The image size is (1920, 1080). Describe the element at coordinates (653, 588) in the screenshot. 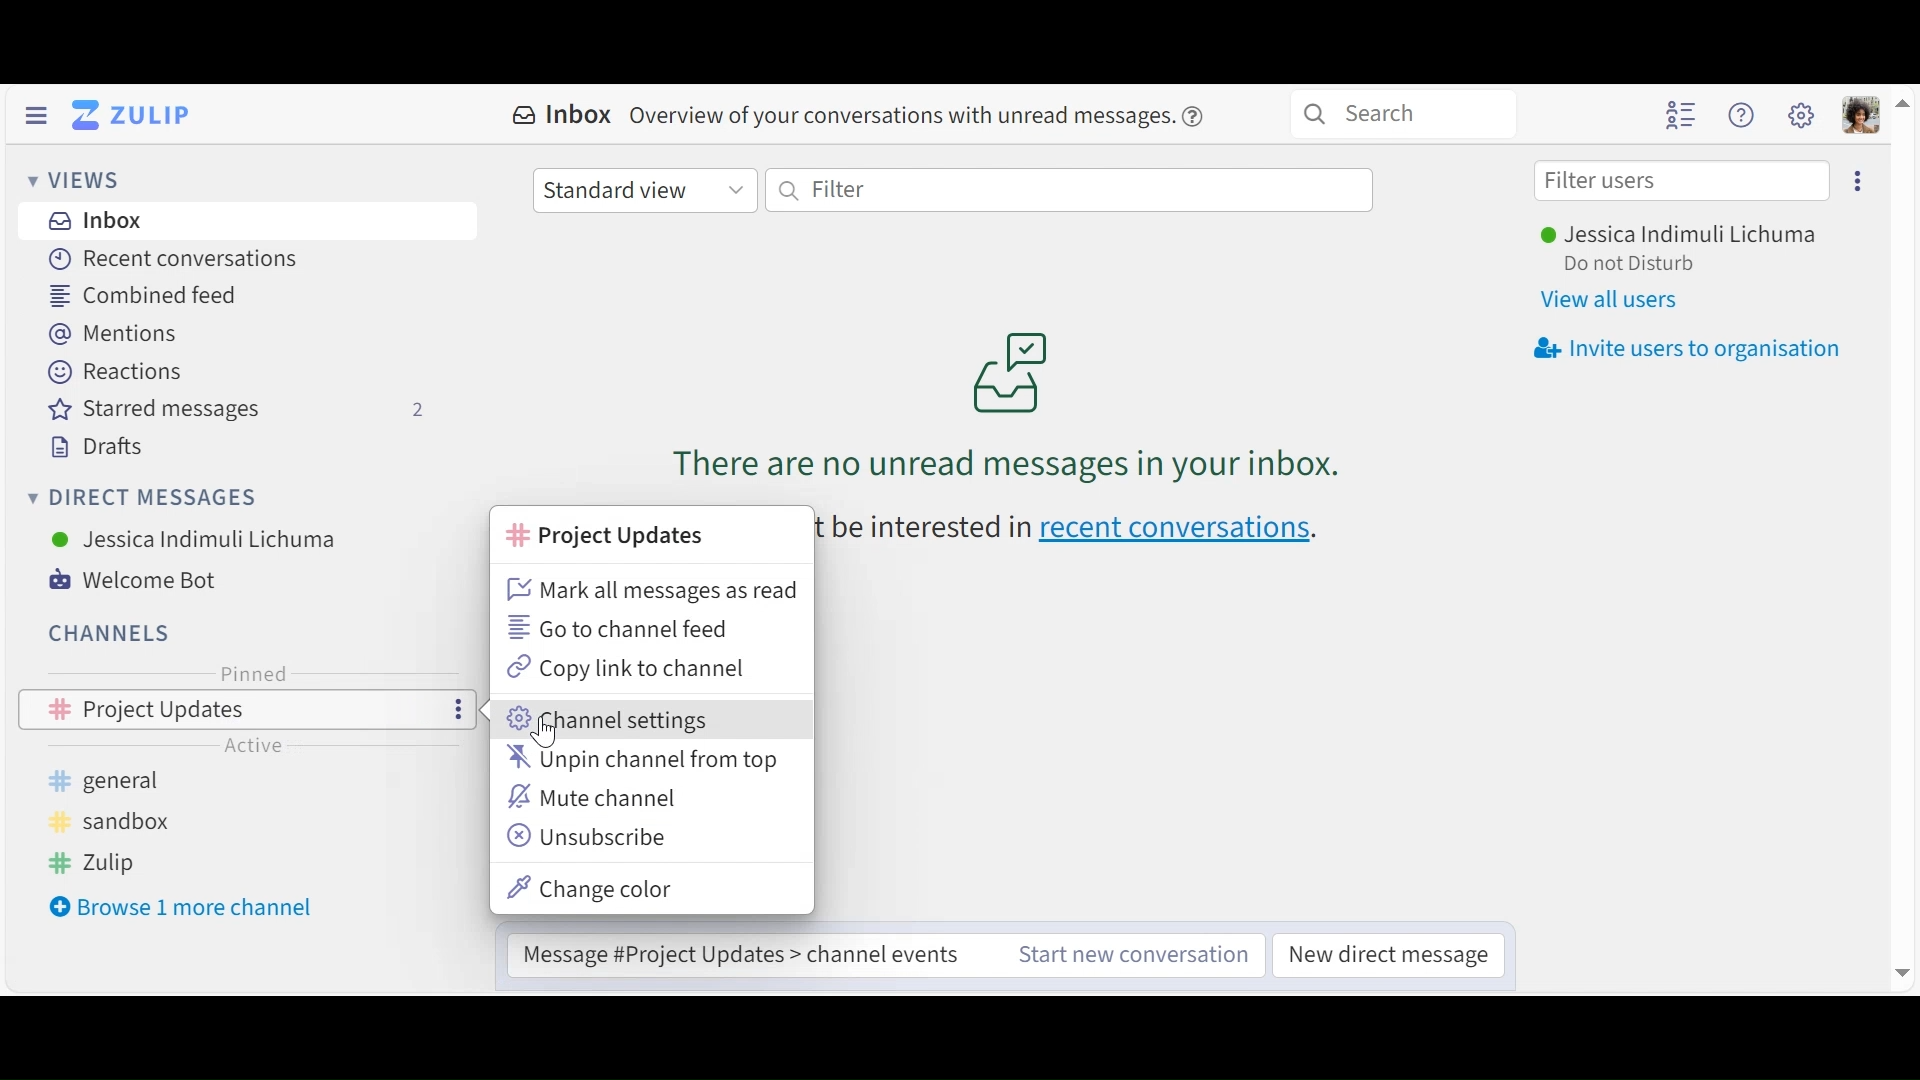

I see `Mark all messages as read` at that location.